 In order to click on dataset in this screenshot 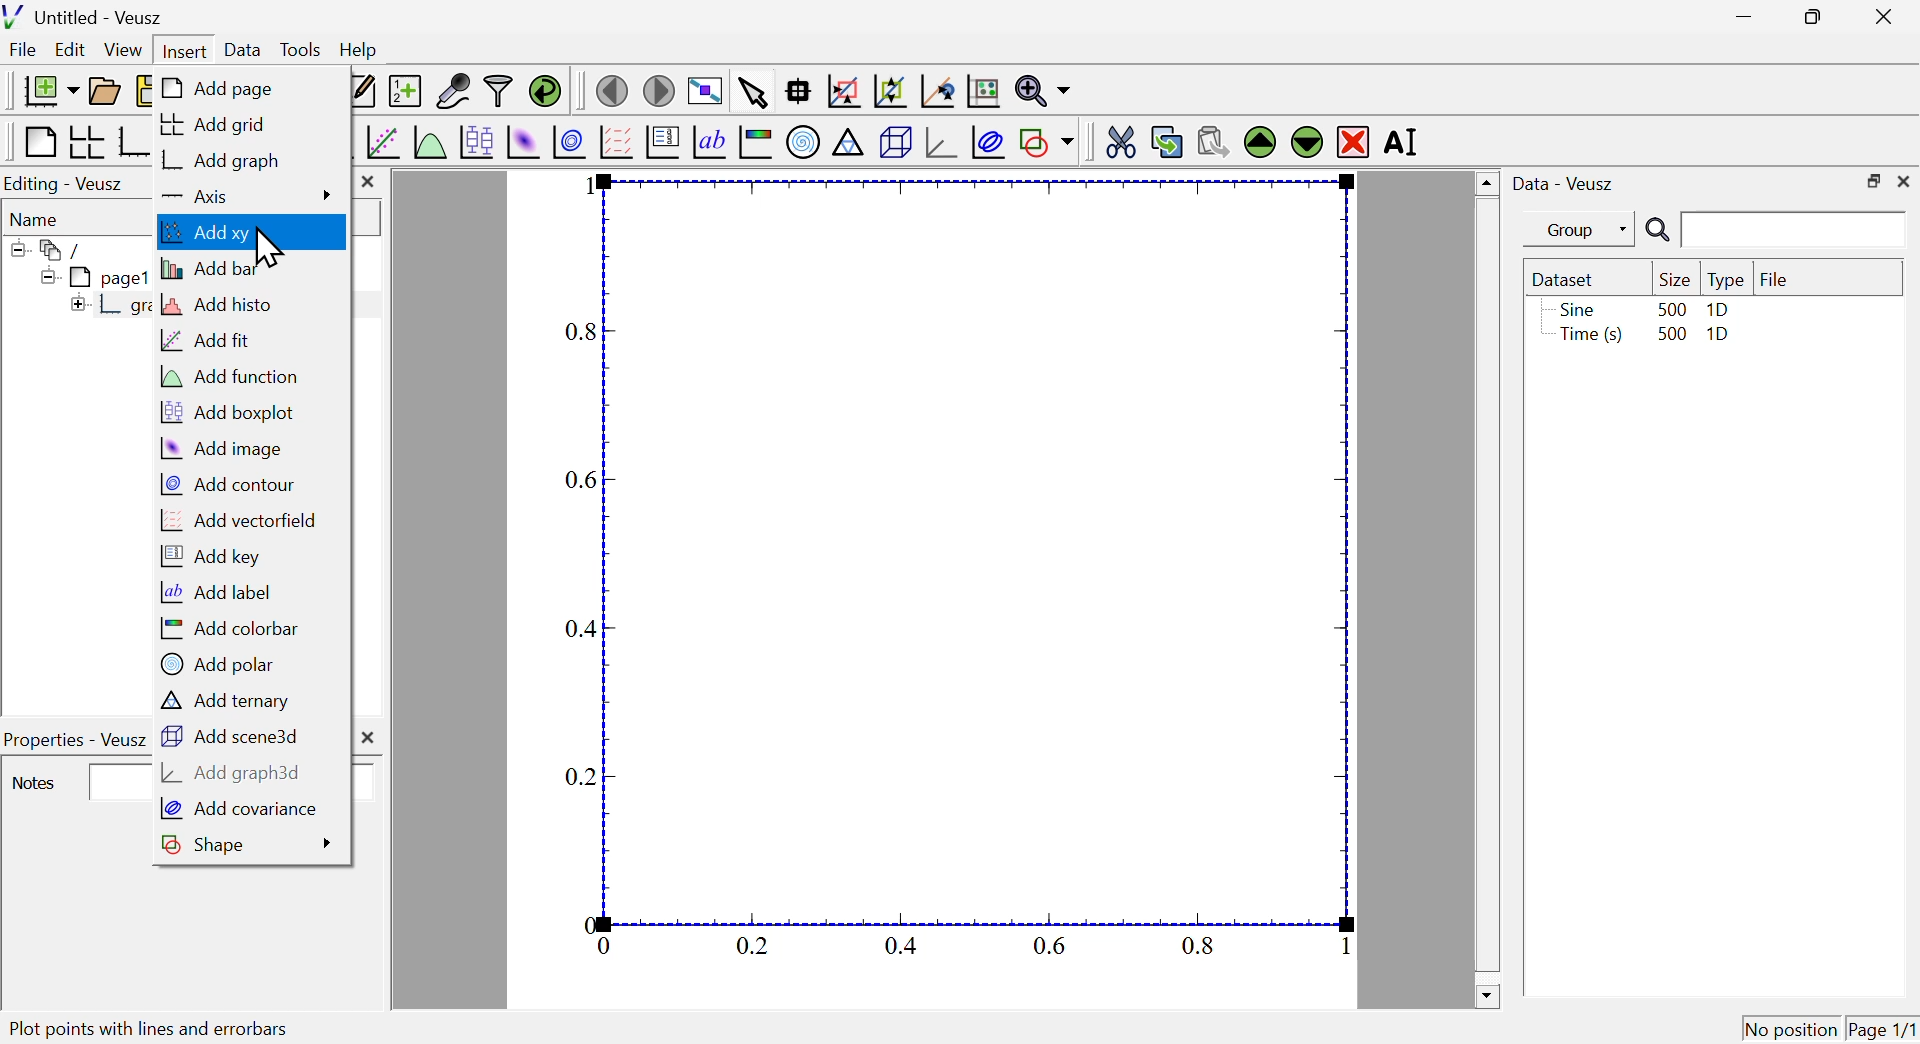, I will do `click(1568, 279)`.